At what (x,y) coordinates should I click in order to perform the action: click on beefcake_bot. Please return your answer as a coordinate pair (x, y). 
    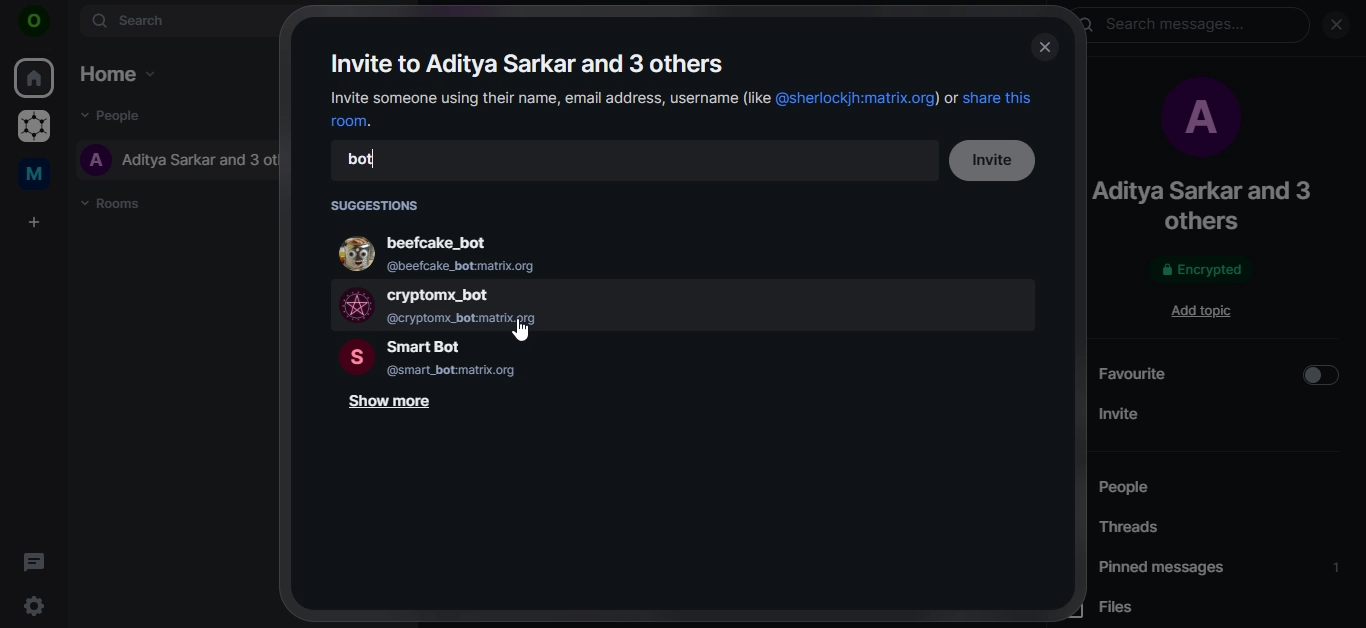
    Looking at the image, I should click on (463, 251).